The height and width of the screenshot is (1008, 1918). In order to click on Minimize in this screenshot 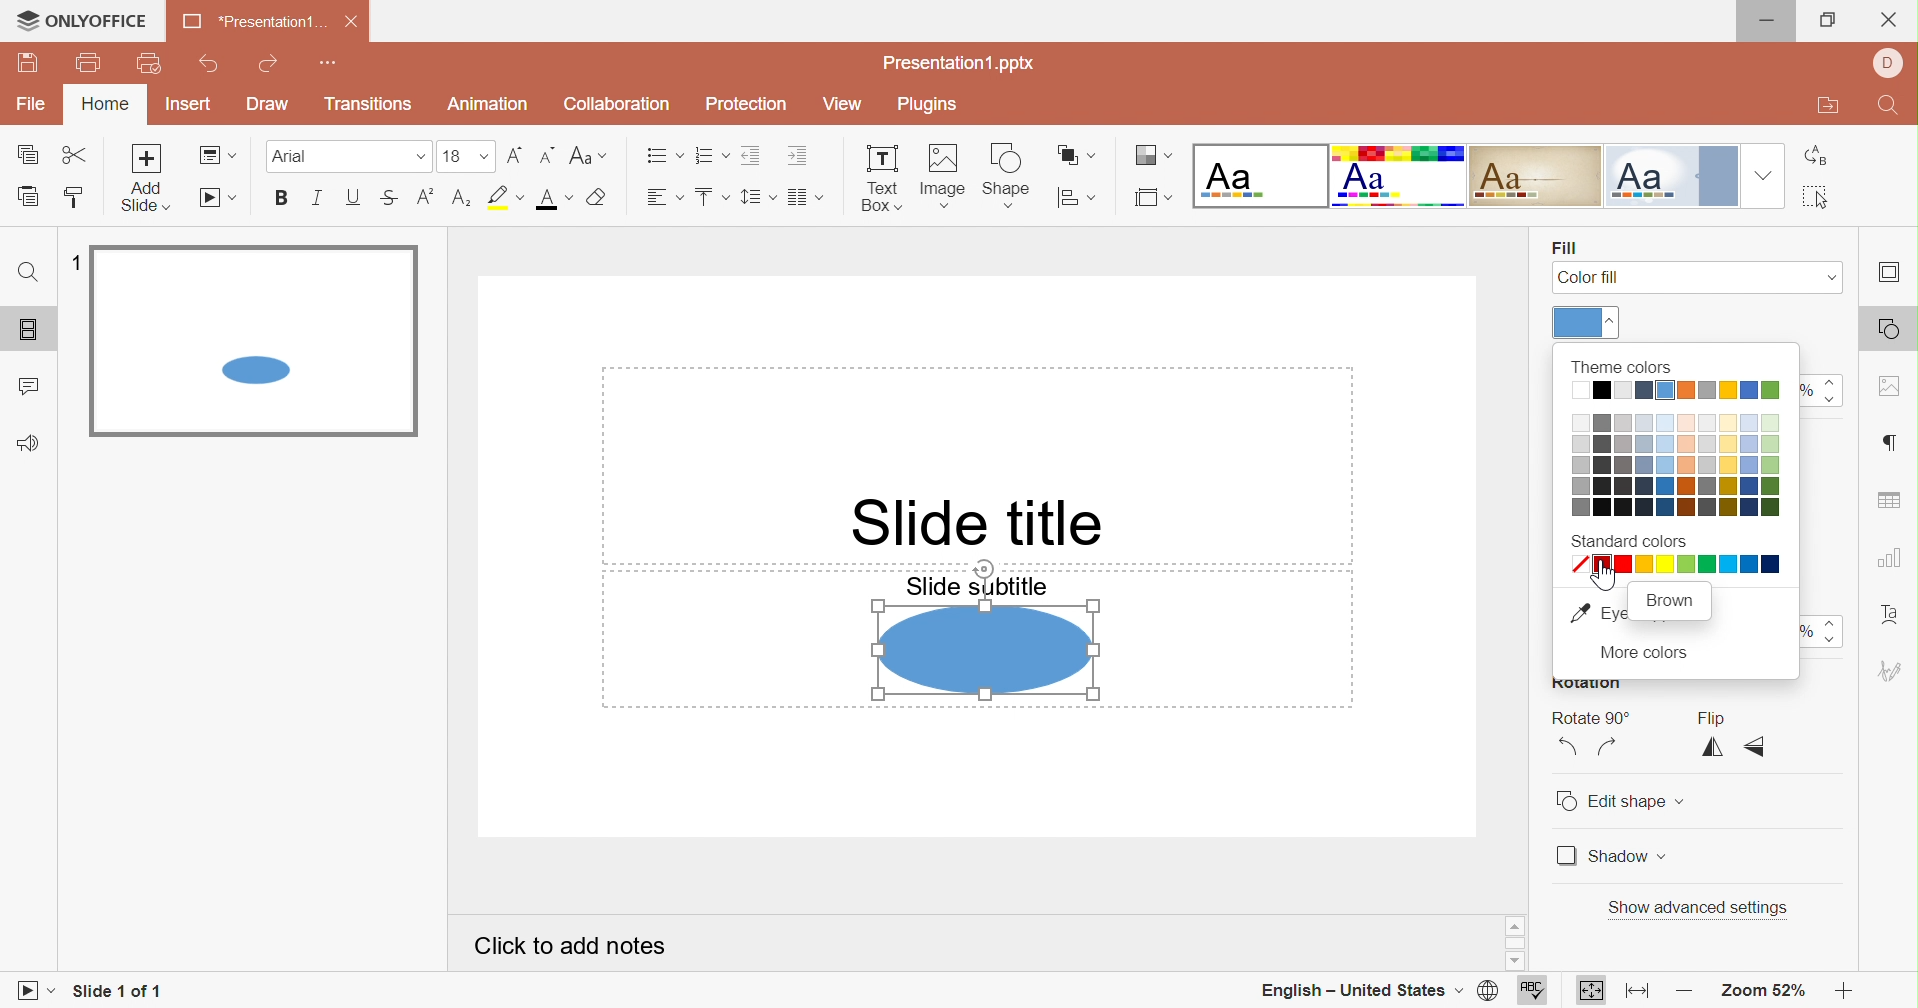, I will do `click(1774, 21)`.